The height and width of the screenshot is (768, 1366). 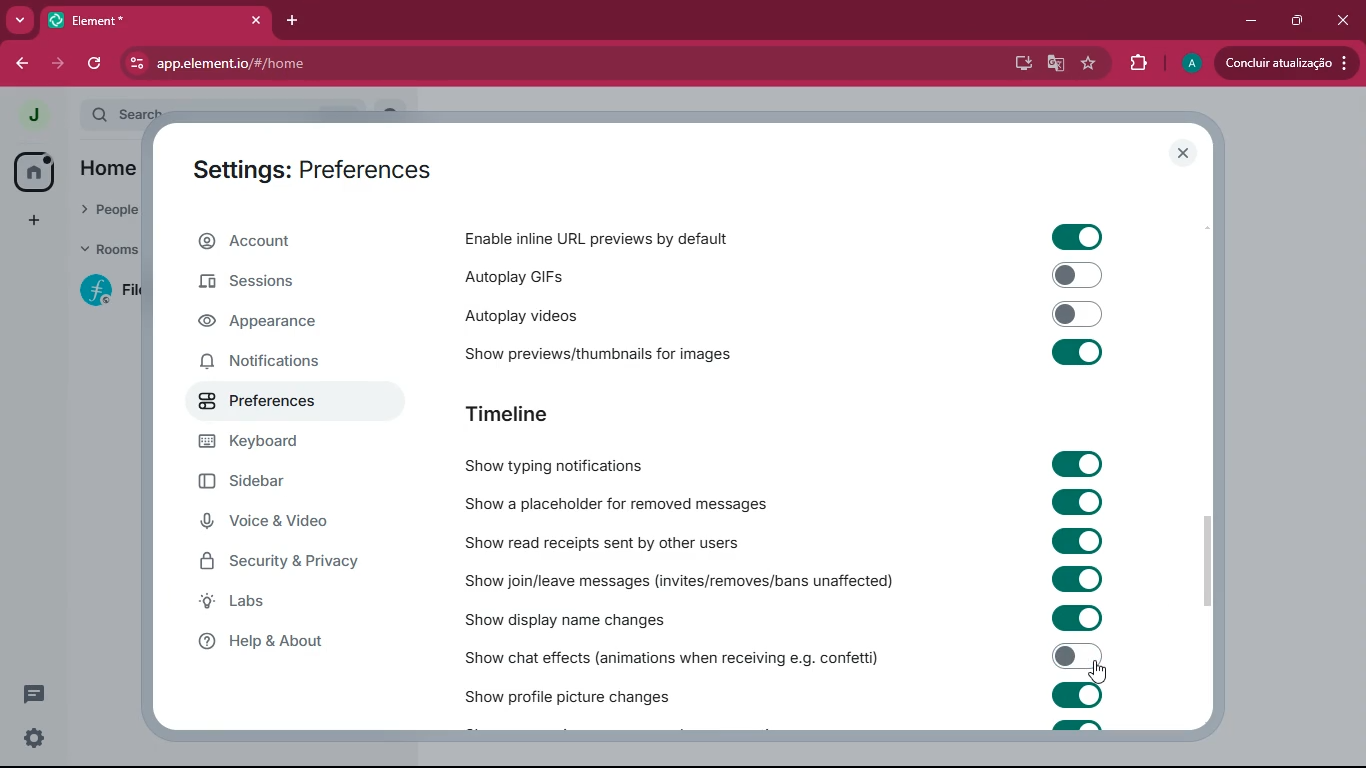 What do you see at coordinates (108, 20) in the screenshot?
I see `Element* tab` at bounding box center [108, 20].